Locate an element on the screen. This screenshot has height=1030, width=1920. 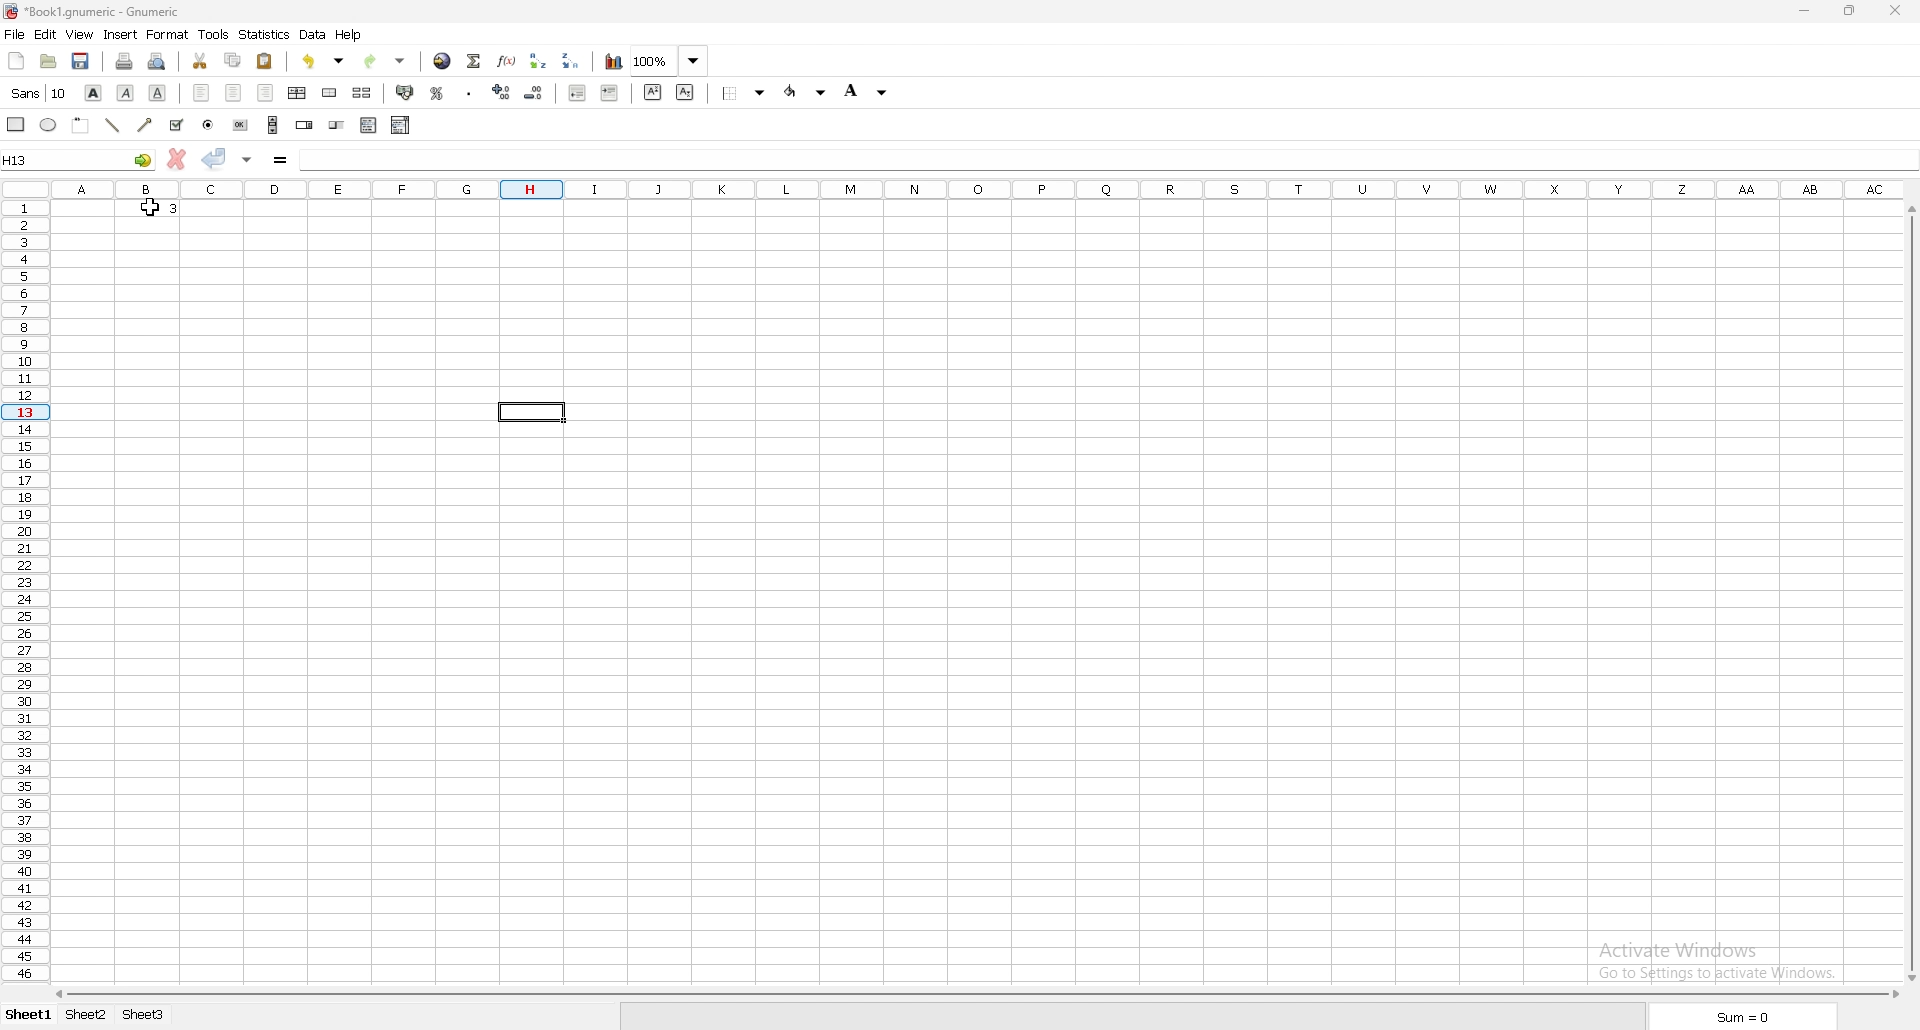
view is located at coordinates (80, 34).